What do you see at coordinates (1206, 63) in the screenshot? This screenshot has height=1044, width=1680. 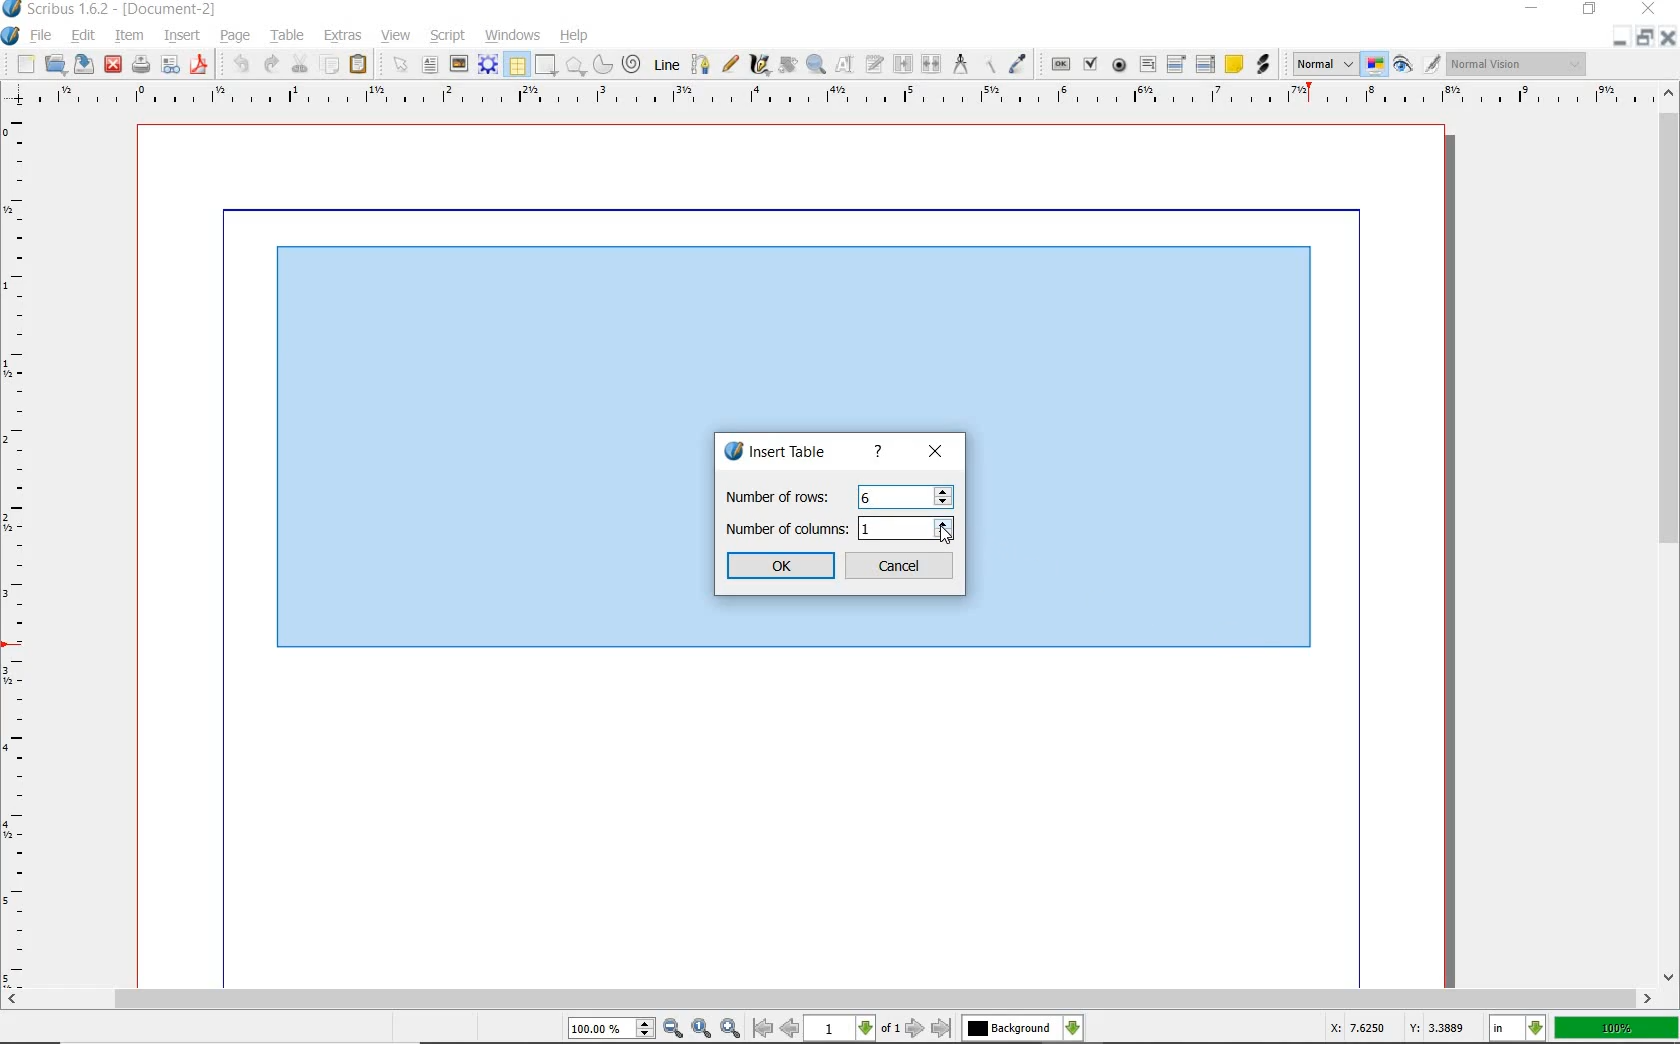 I see `pdf list box` at bounding box center [1206, 63].